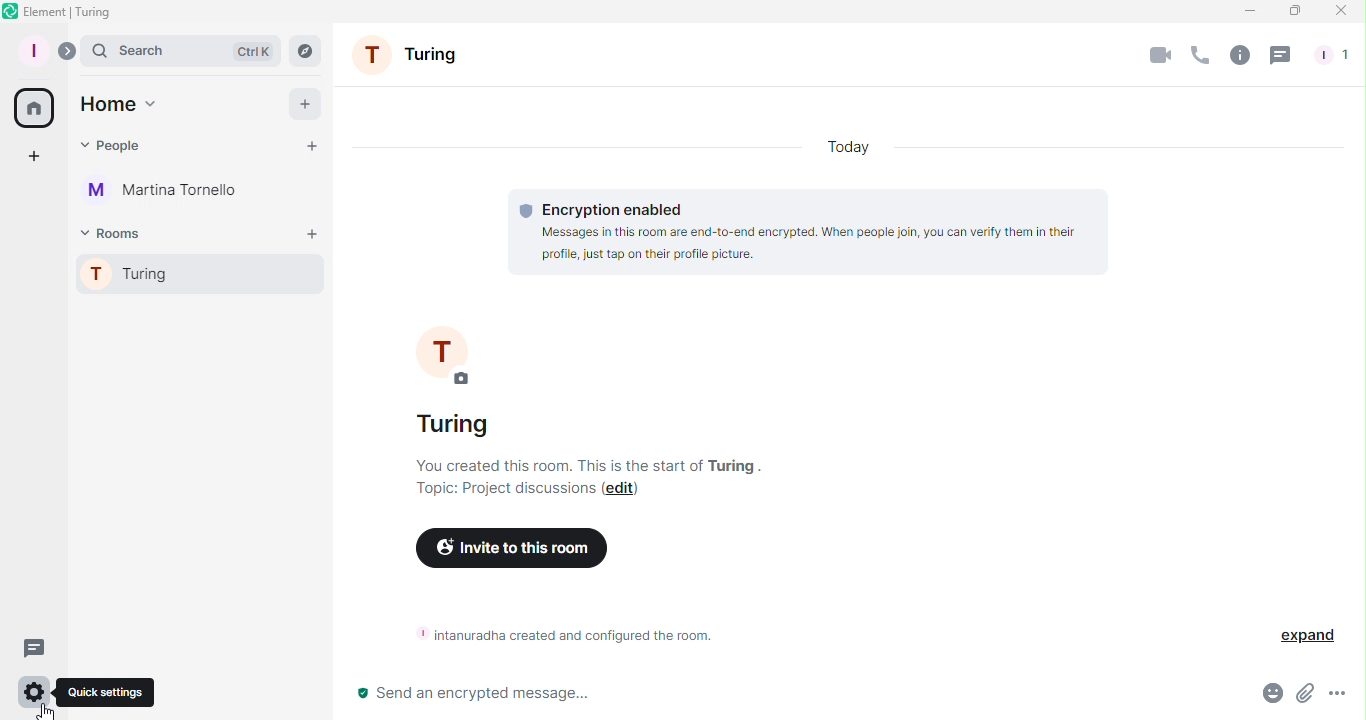  Describe the element at coordinates (12, 10) in the screenshot. I see `Element icon` at that location.